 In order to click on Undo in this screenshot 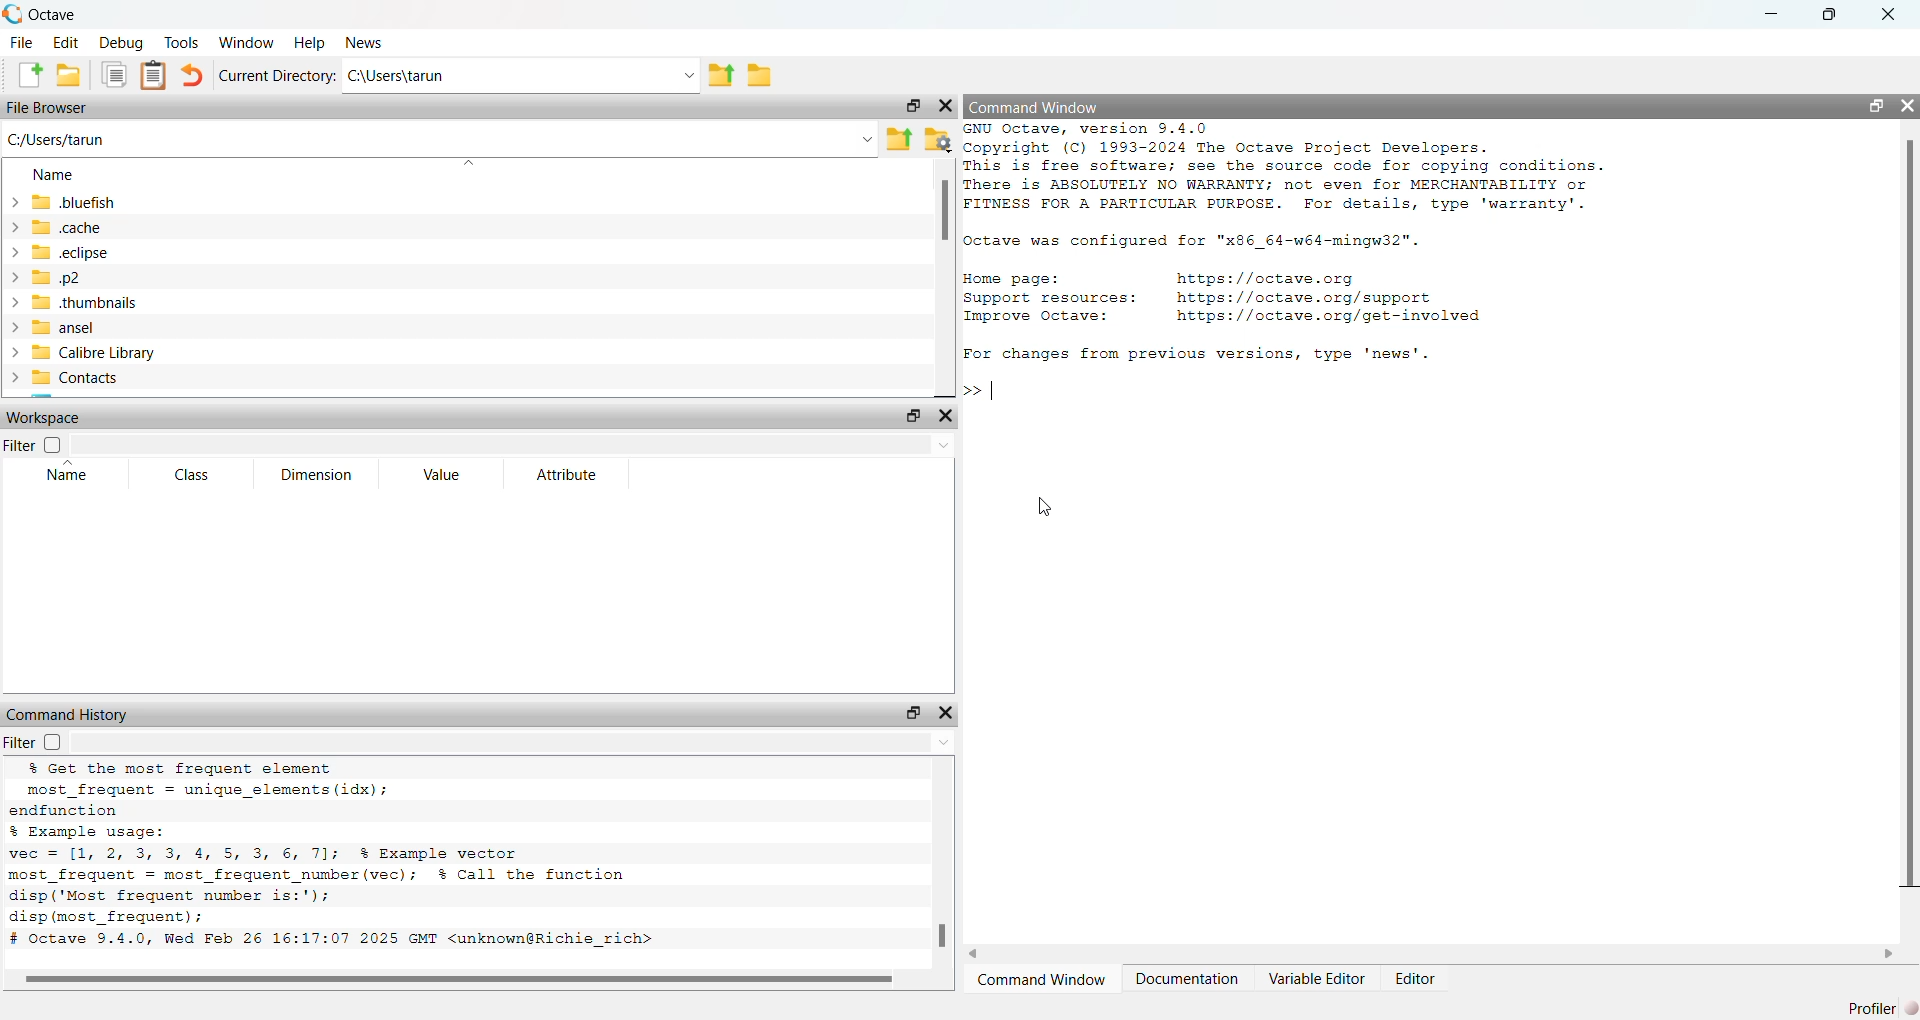, I will do `click(193, 74)`.